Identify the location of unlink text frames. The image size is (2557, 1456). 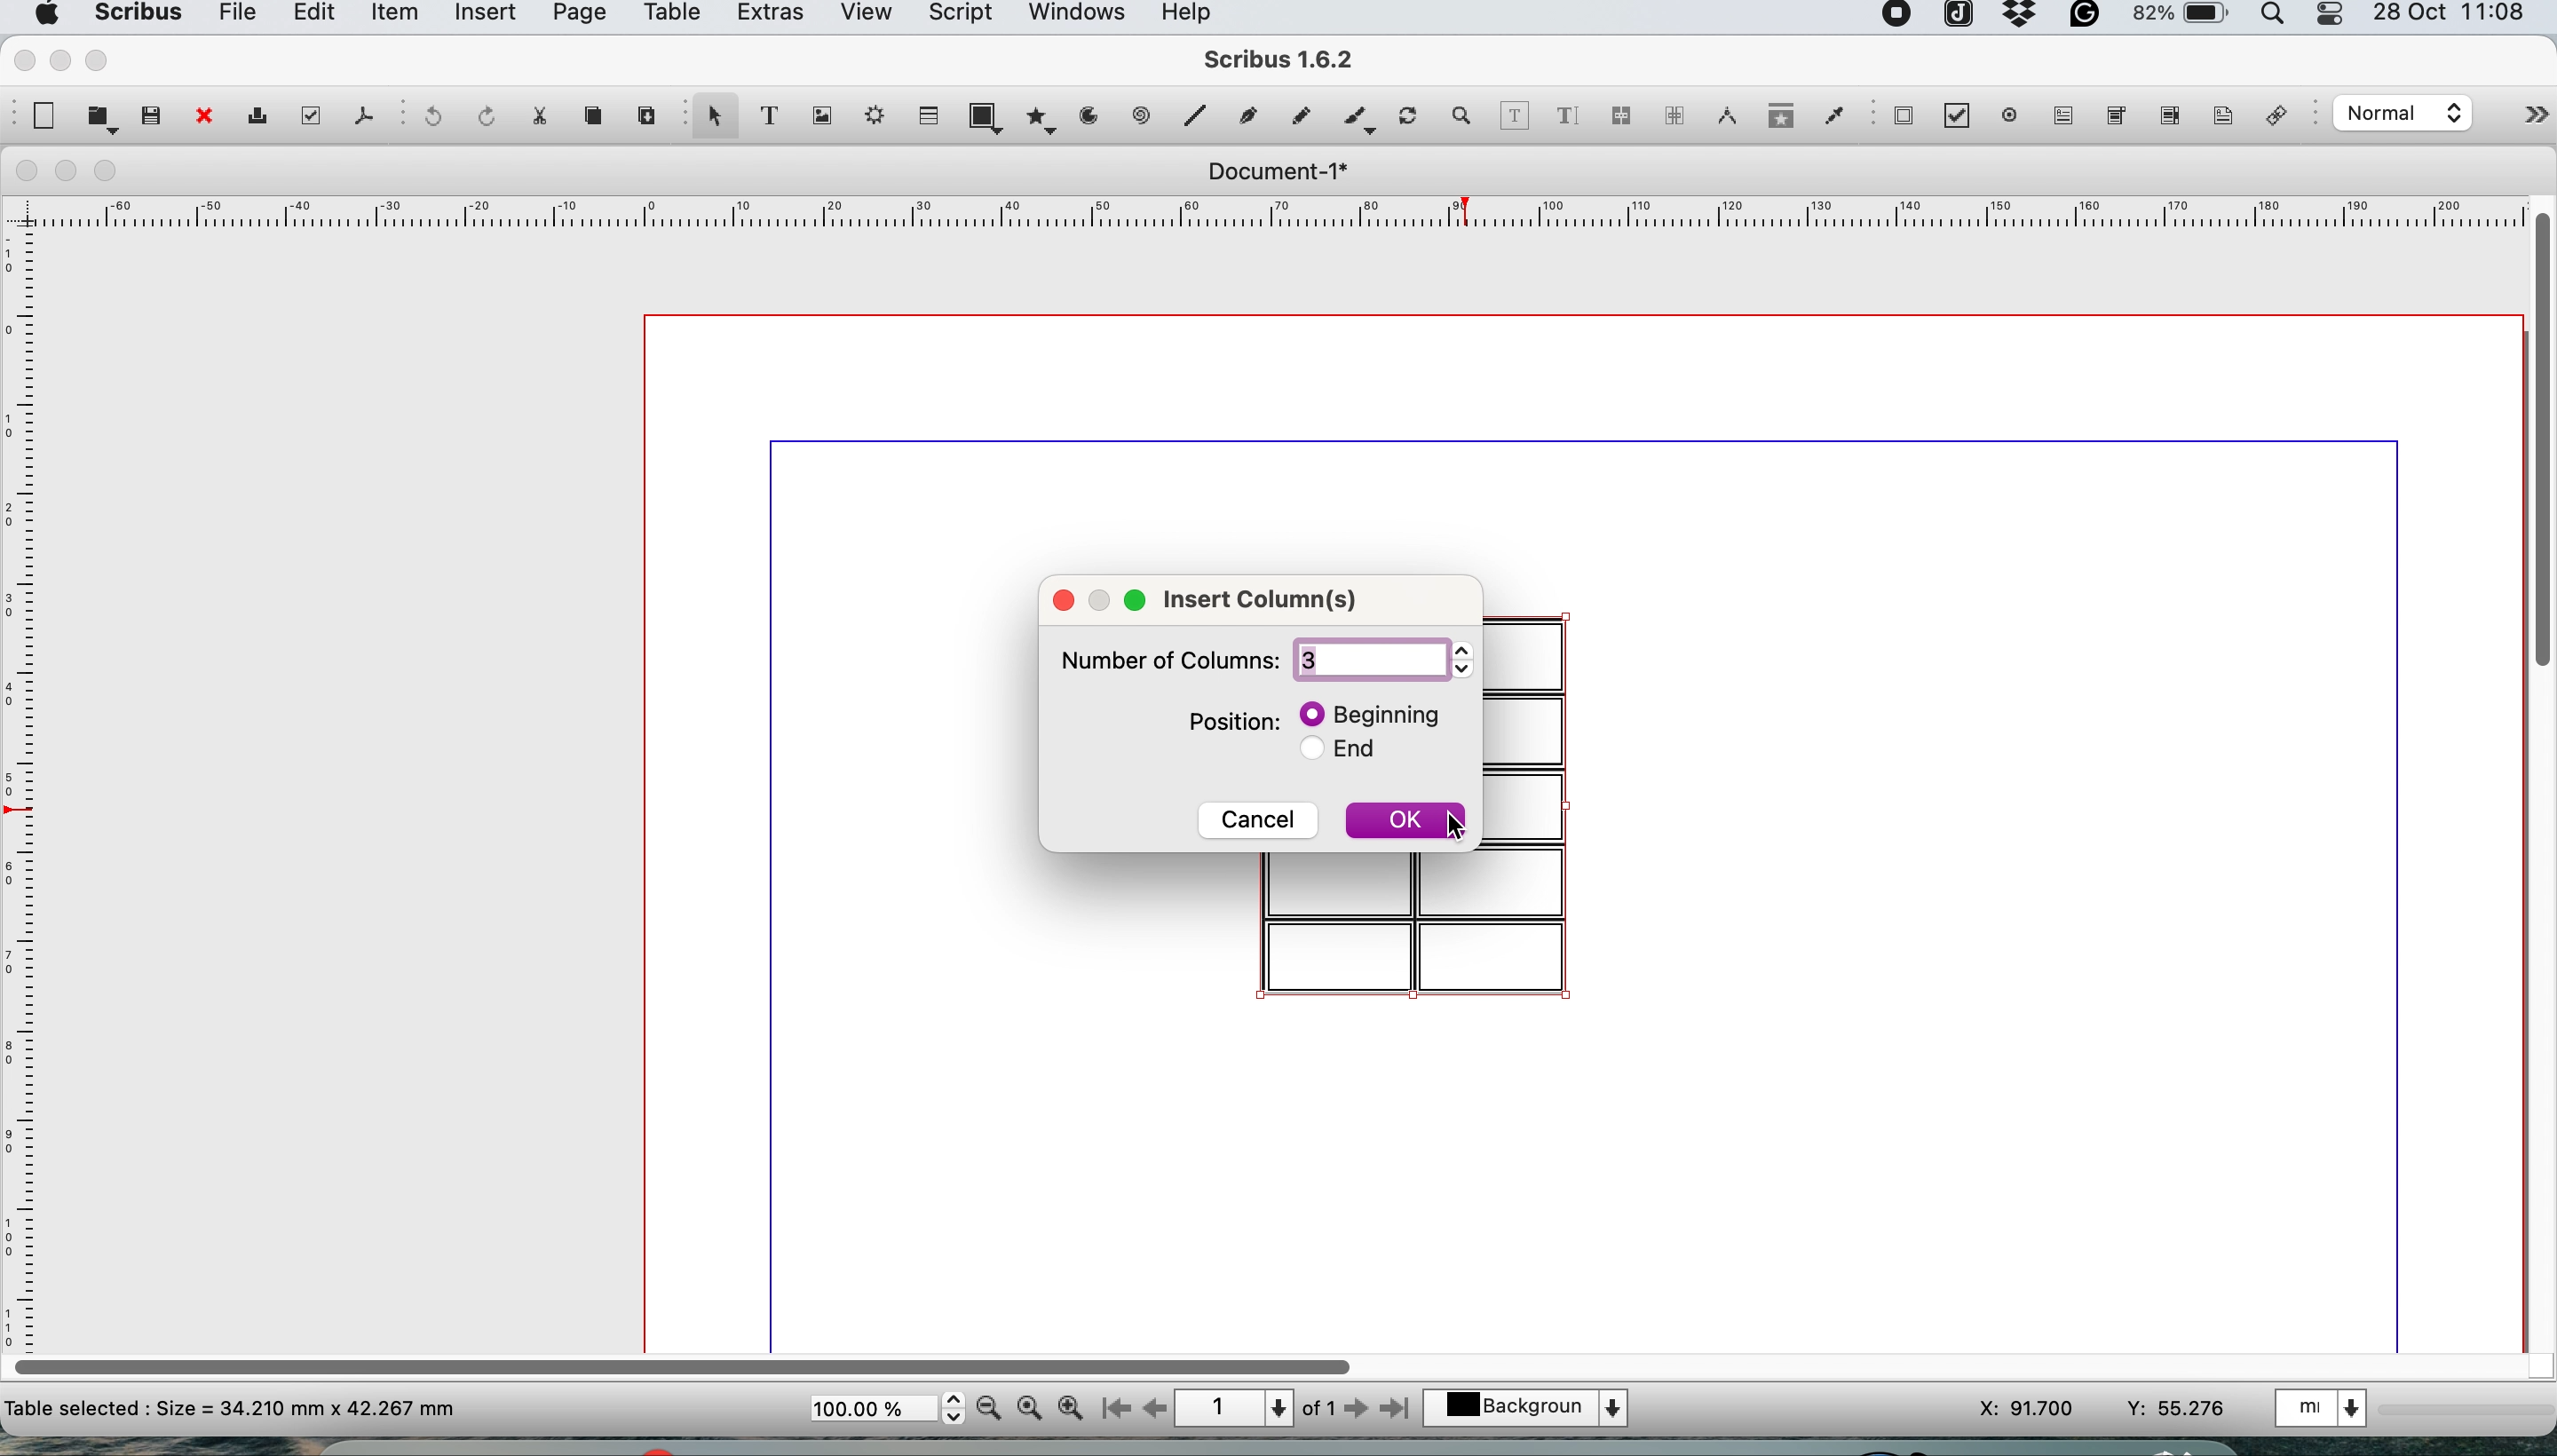
(1673, 121).